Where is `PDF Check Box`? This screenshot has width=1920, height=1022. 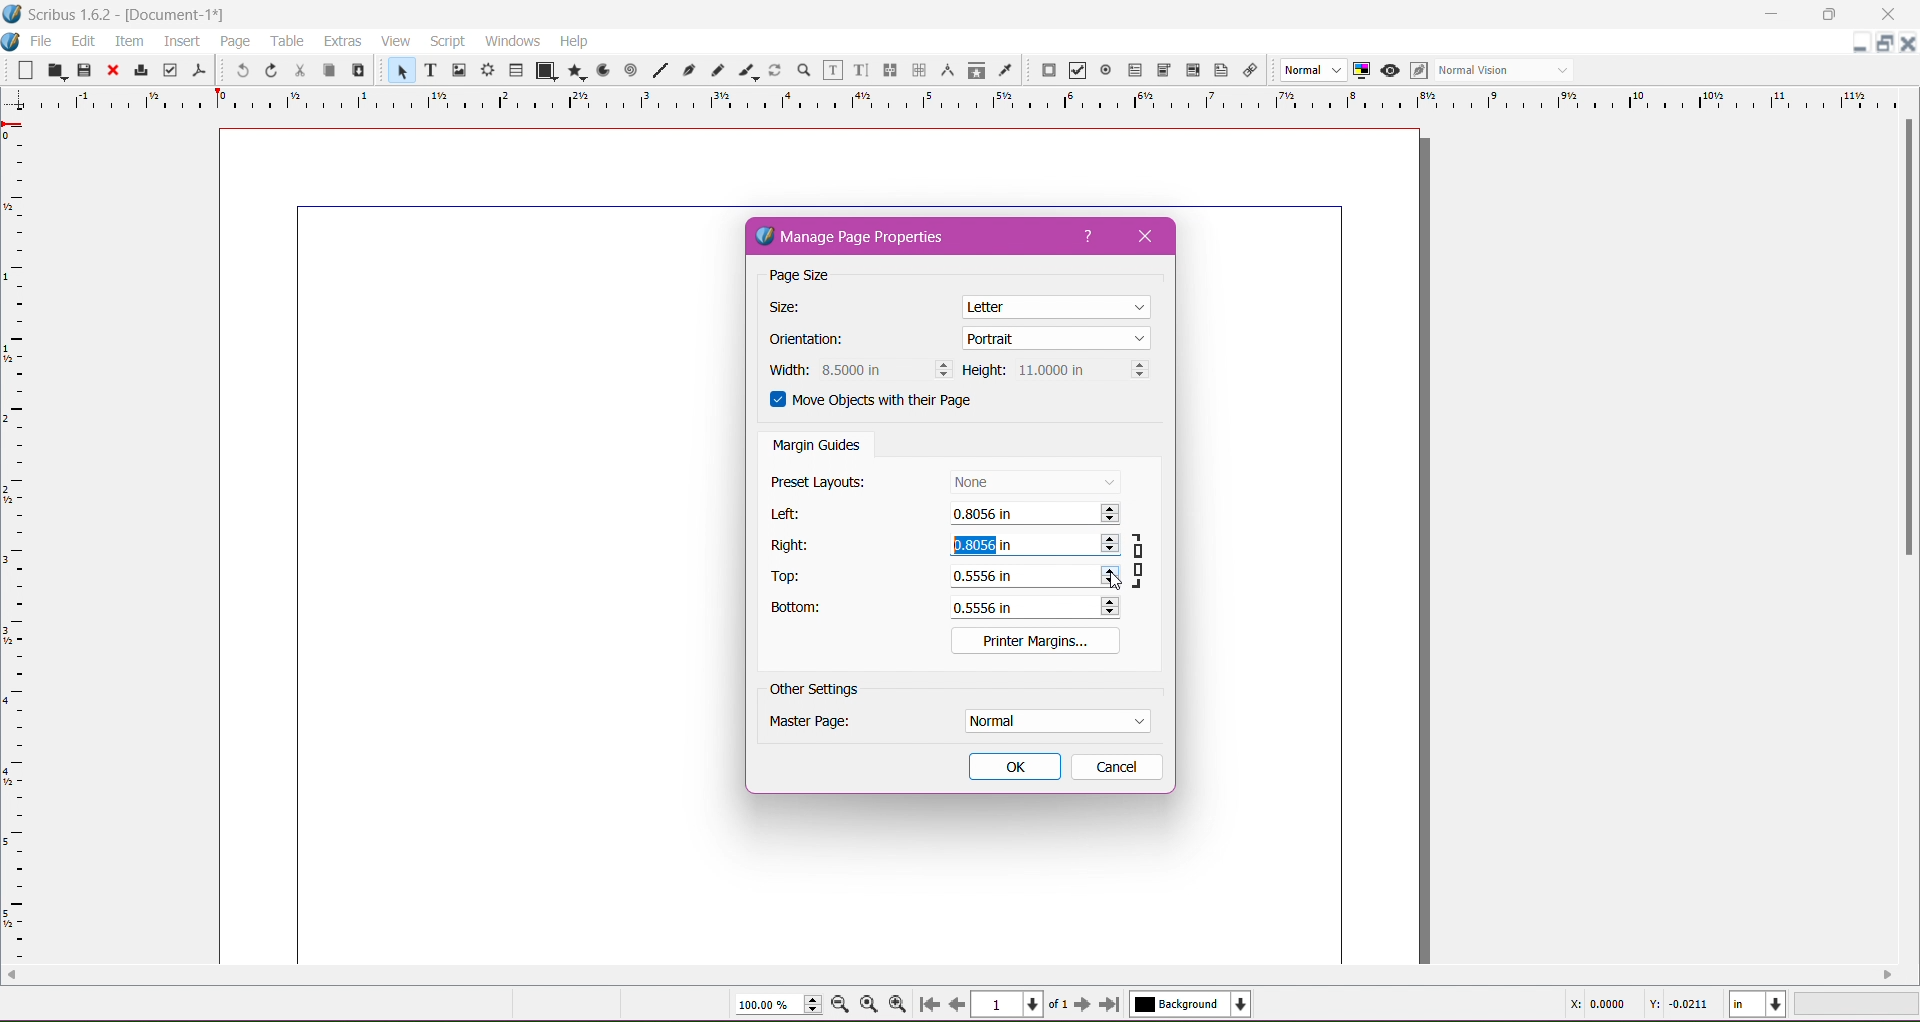 PDF Check Box is located at coordinates (1078, 71).